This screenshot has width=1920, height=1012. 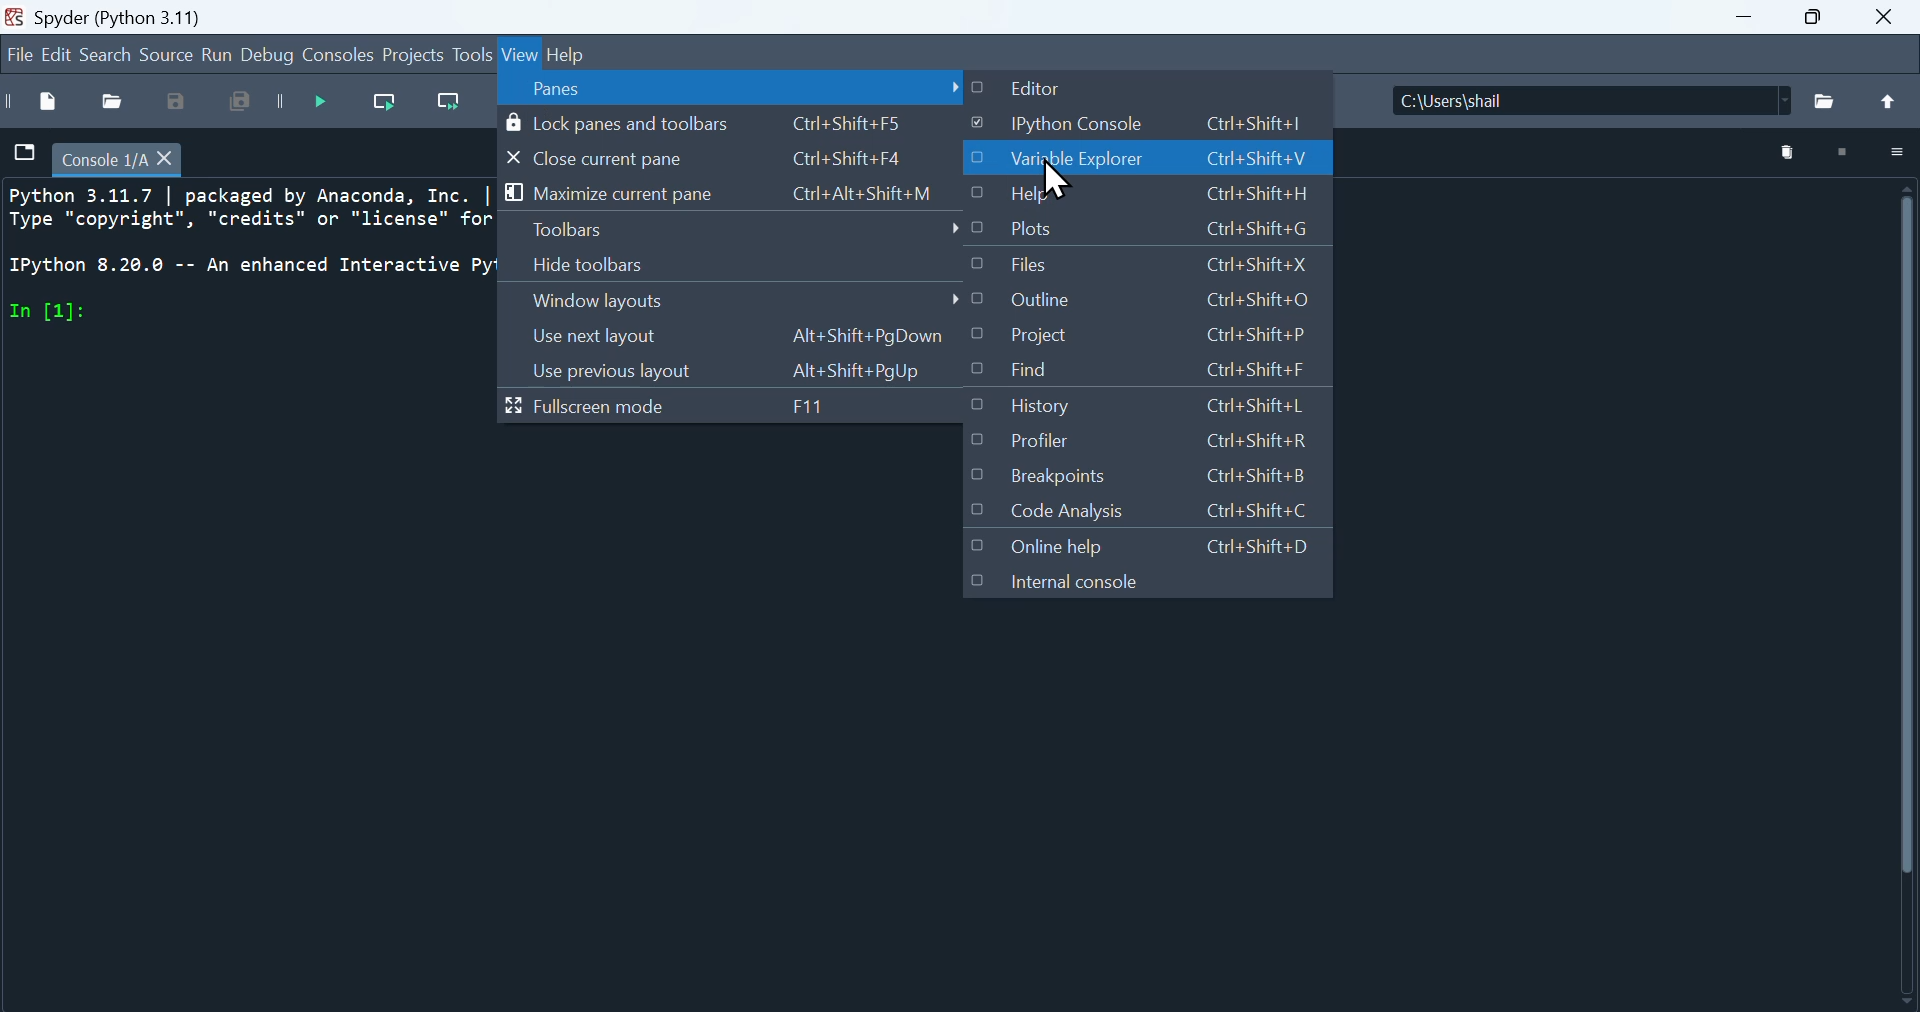 What do you see at coordinates (128, 158) in the screenshot?
I see `filename` at bounding box center [128, 158].